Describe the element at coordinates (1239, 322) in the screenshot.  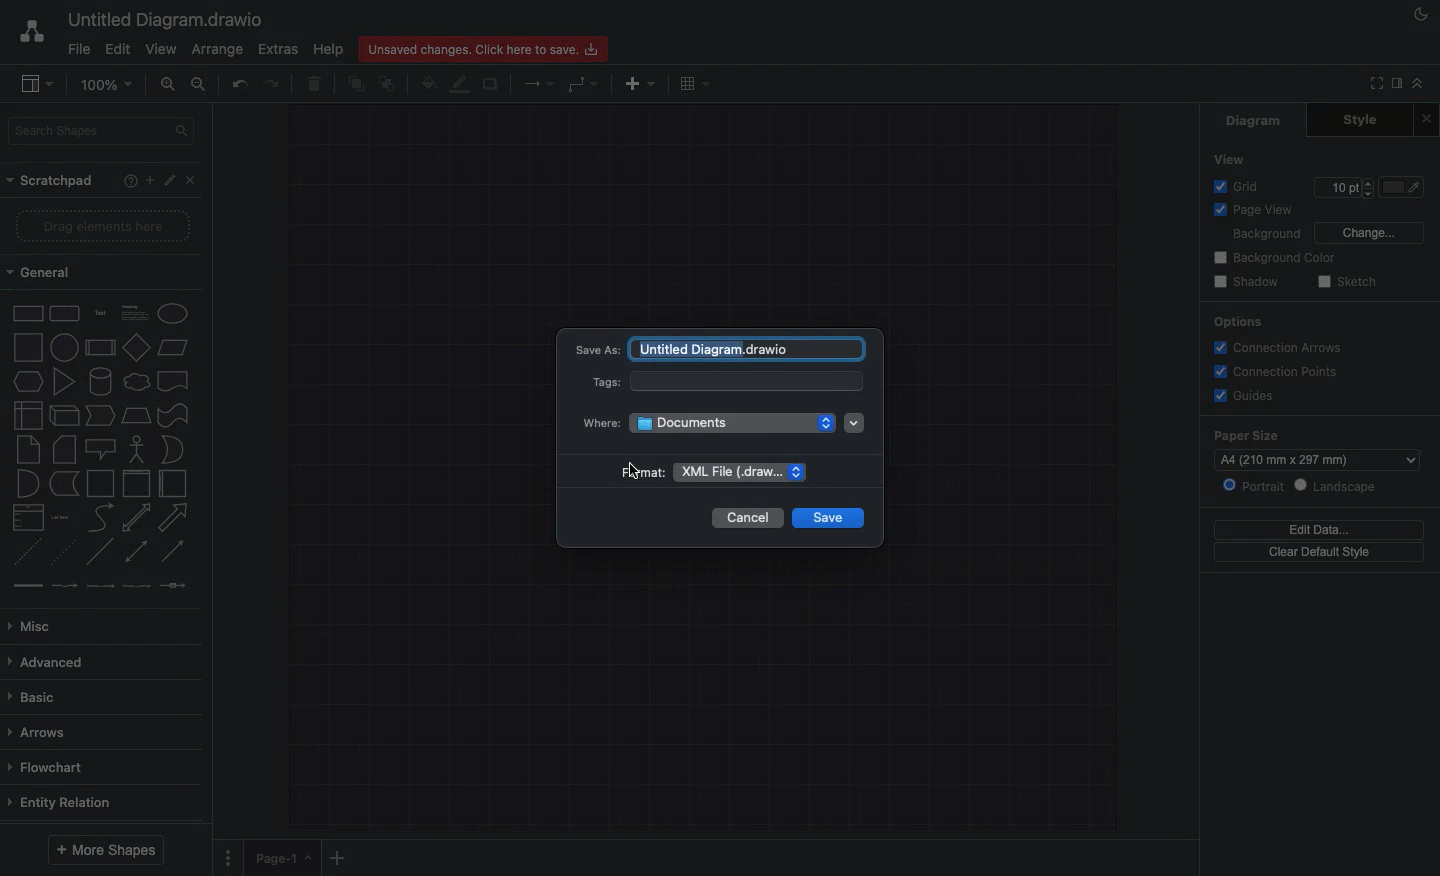
I see `Options` at that location.